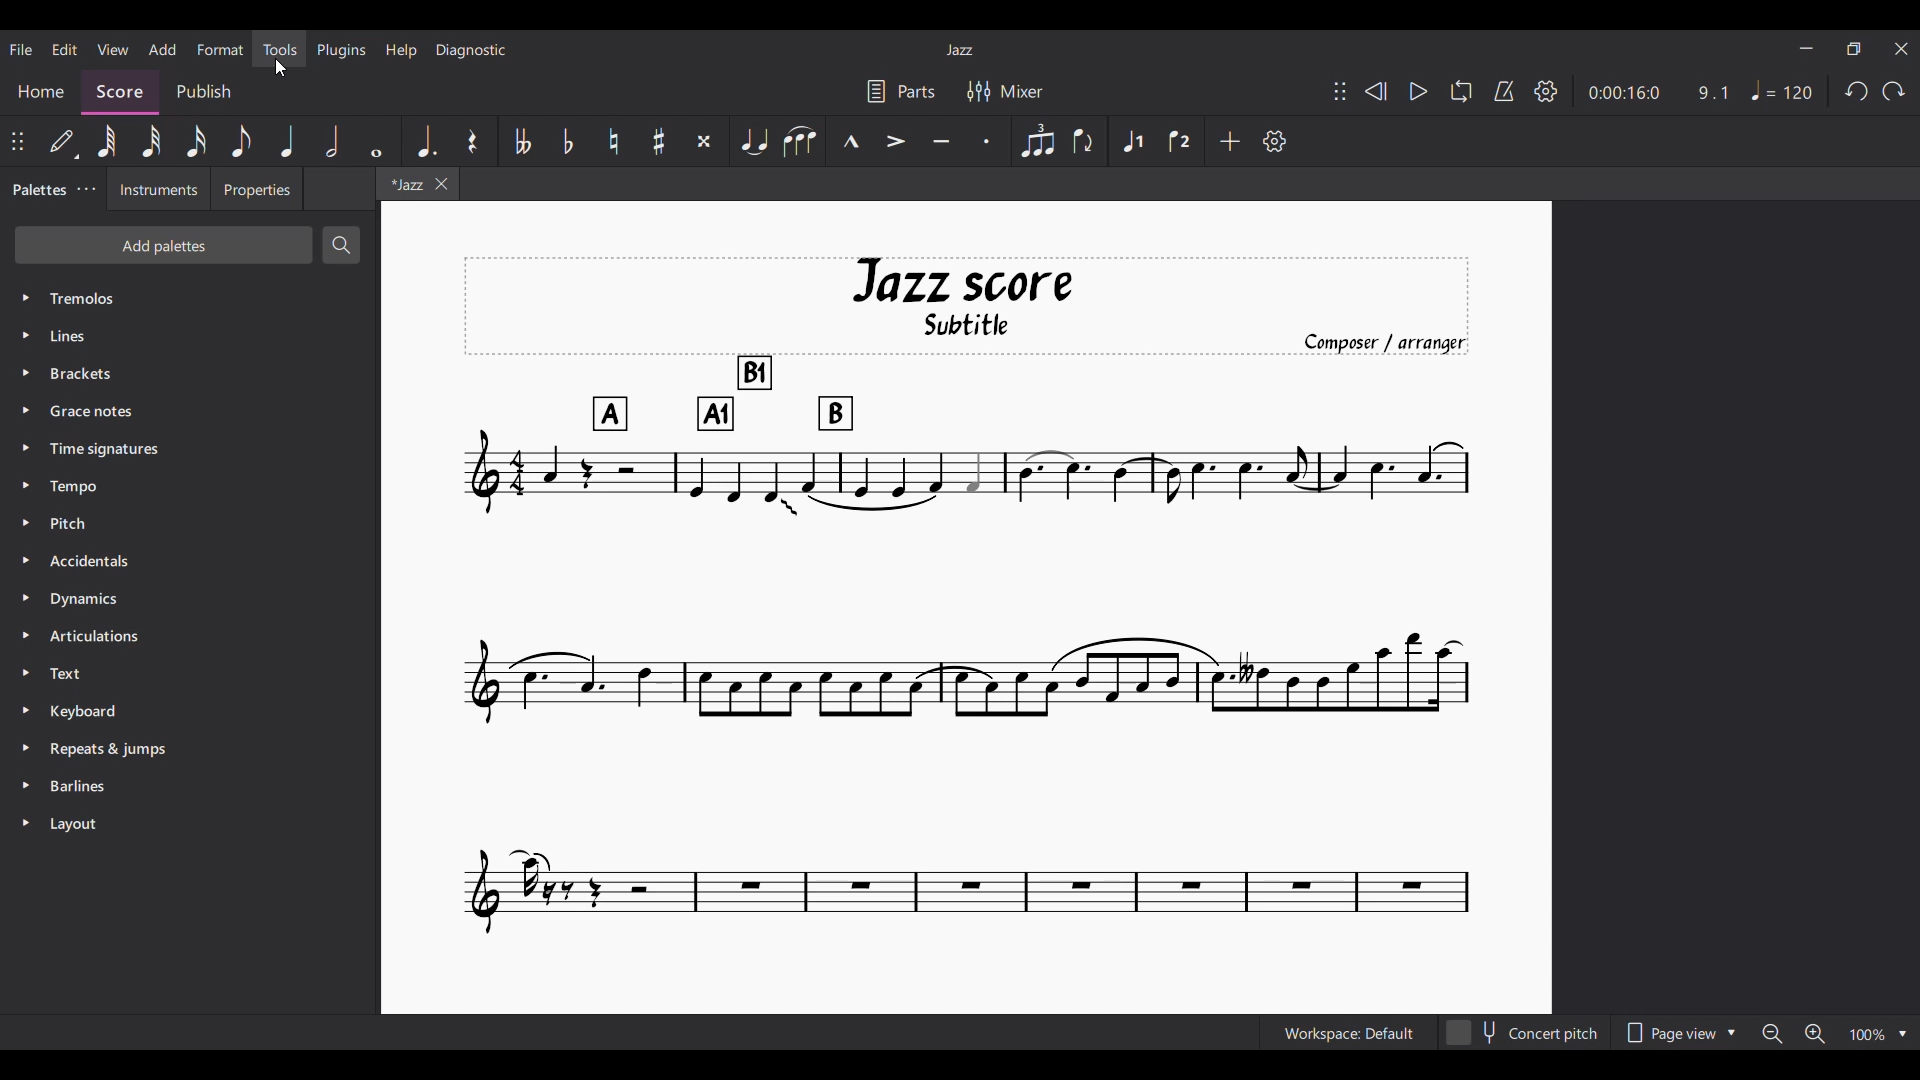 The height and width of the screenshot is (1080, 1920). What do you see at coordinates (120, 93) in the screenshot?
I see `Score, current section highlighted` at bounding box center [120, 93].